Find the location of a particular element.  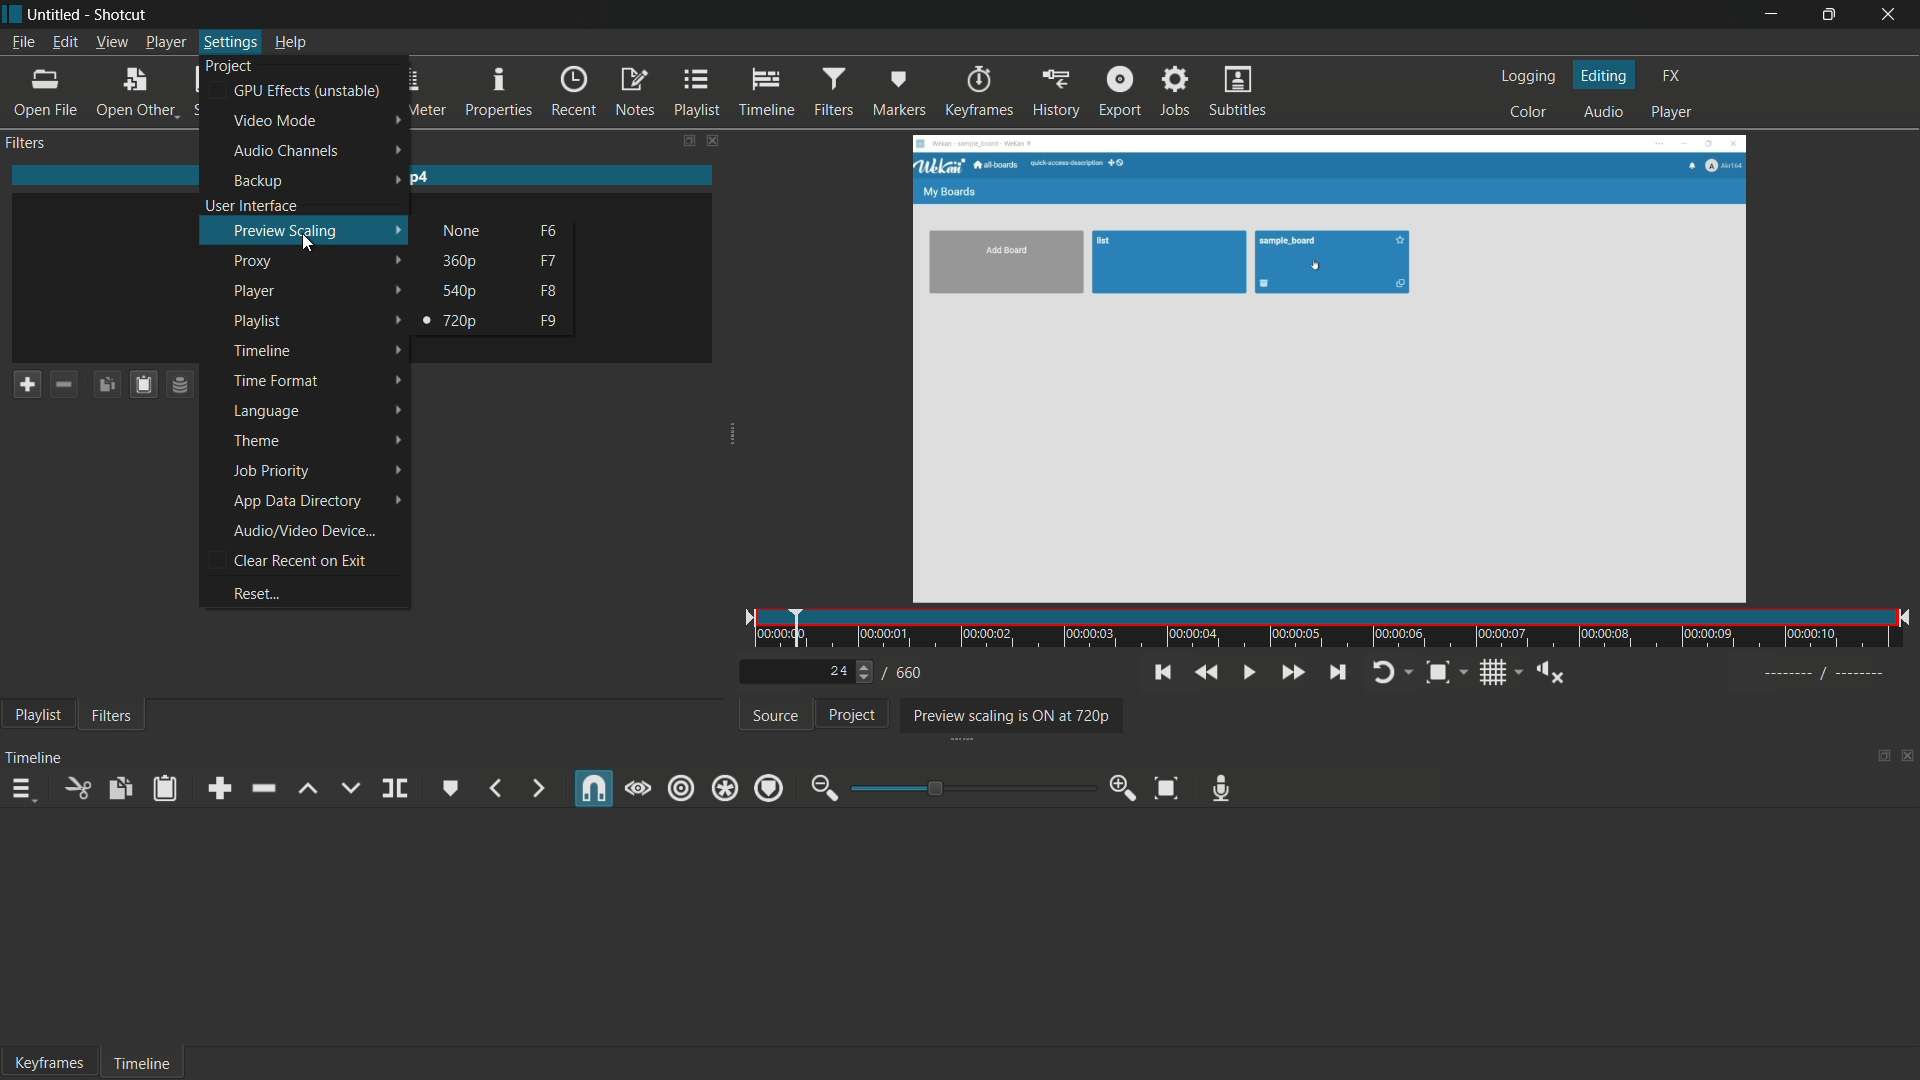

proxy is located at coordinates (256, 261).